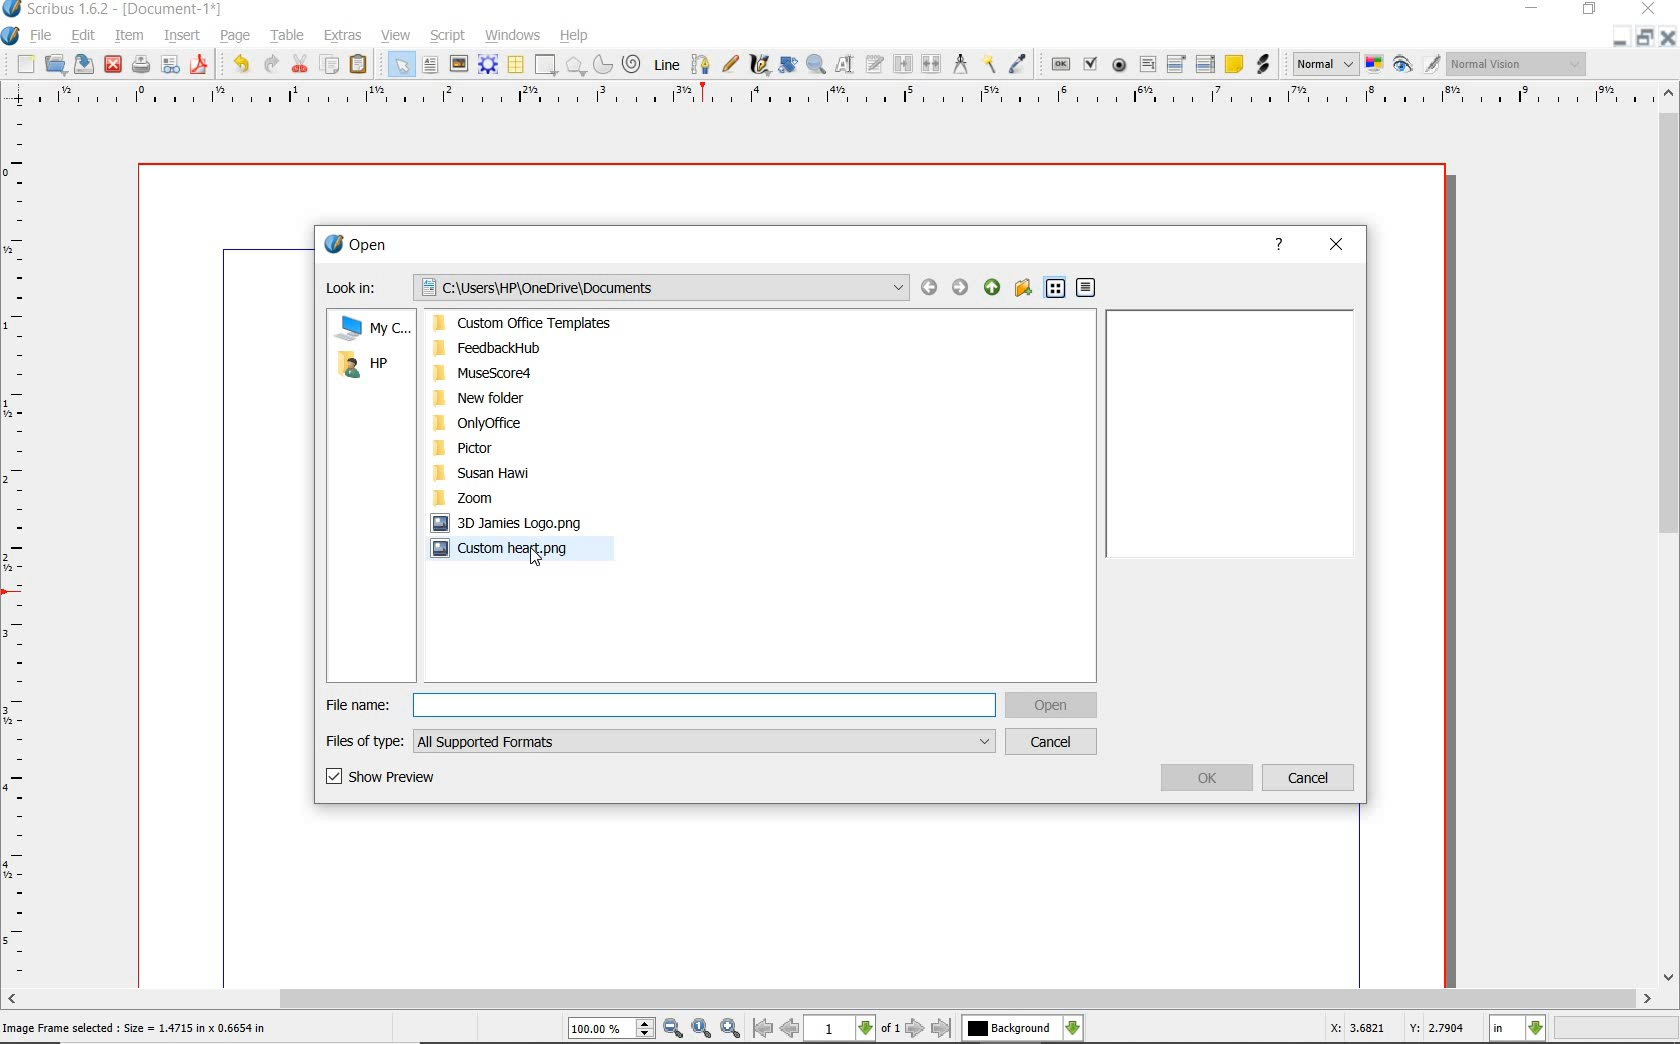  What do you see at coordinates (81, 36) in the screenshot?
I see `edit` at bounding box center [81, 36].